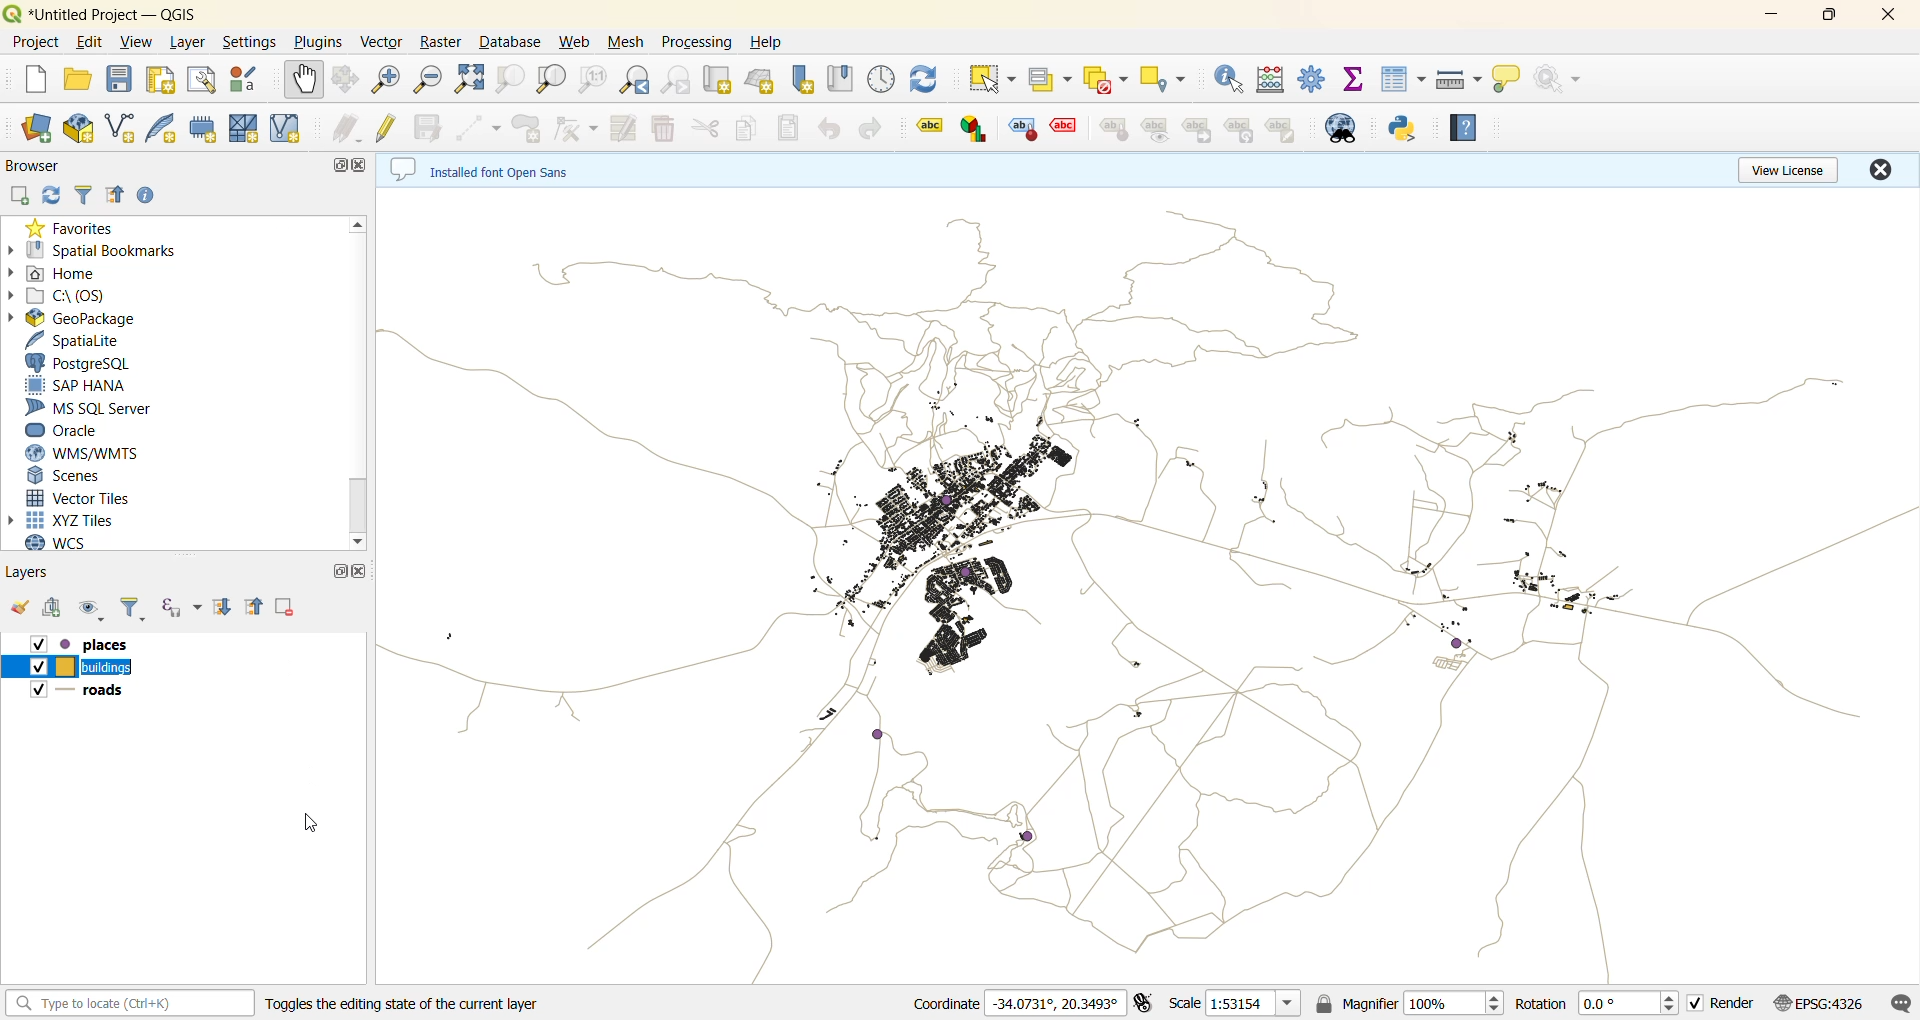 The height and width of the screenshot is (1020, 1920). Describe the element at coordinates (927, 80) in the screenshot. I see `refresh` at that location.